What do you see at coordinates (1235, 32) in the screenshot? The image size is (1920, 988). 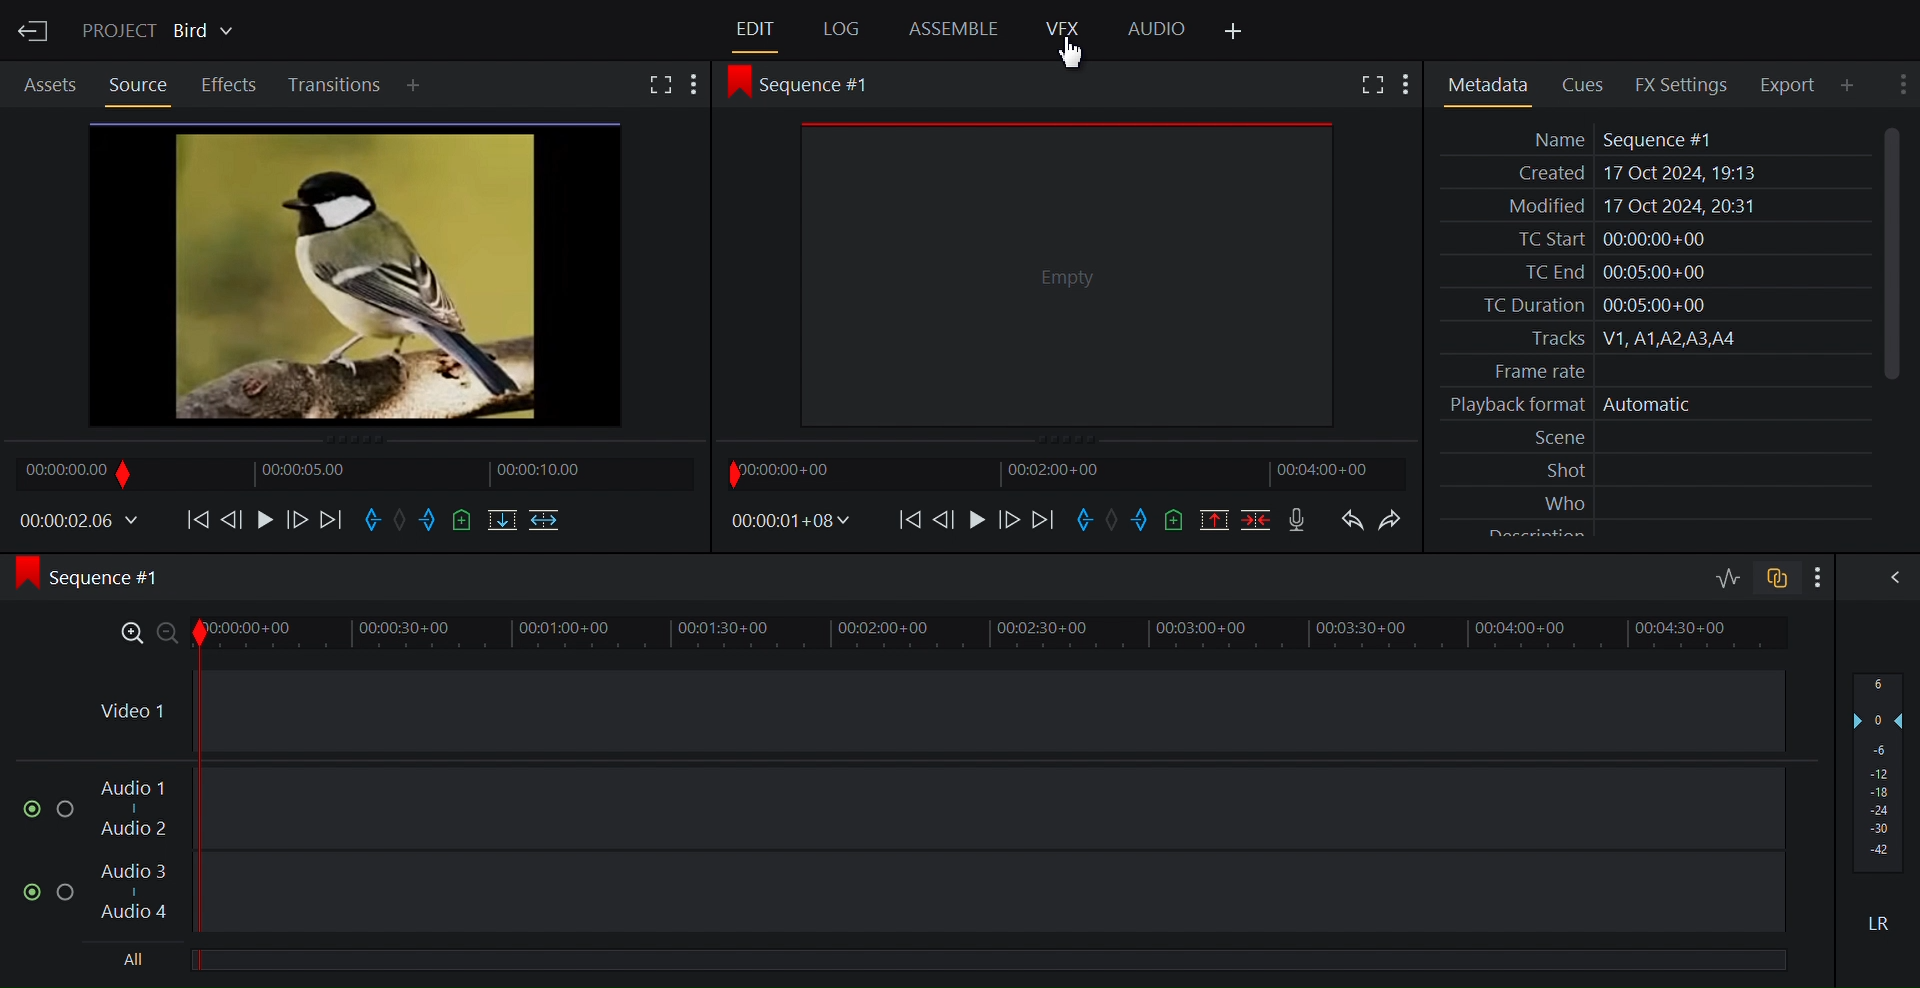 I see `Add Panel` at bounding box center [1235, 32].